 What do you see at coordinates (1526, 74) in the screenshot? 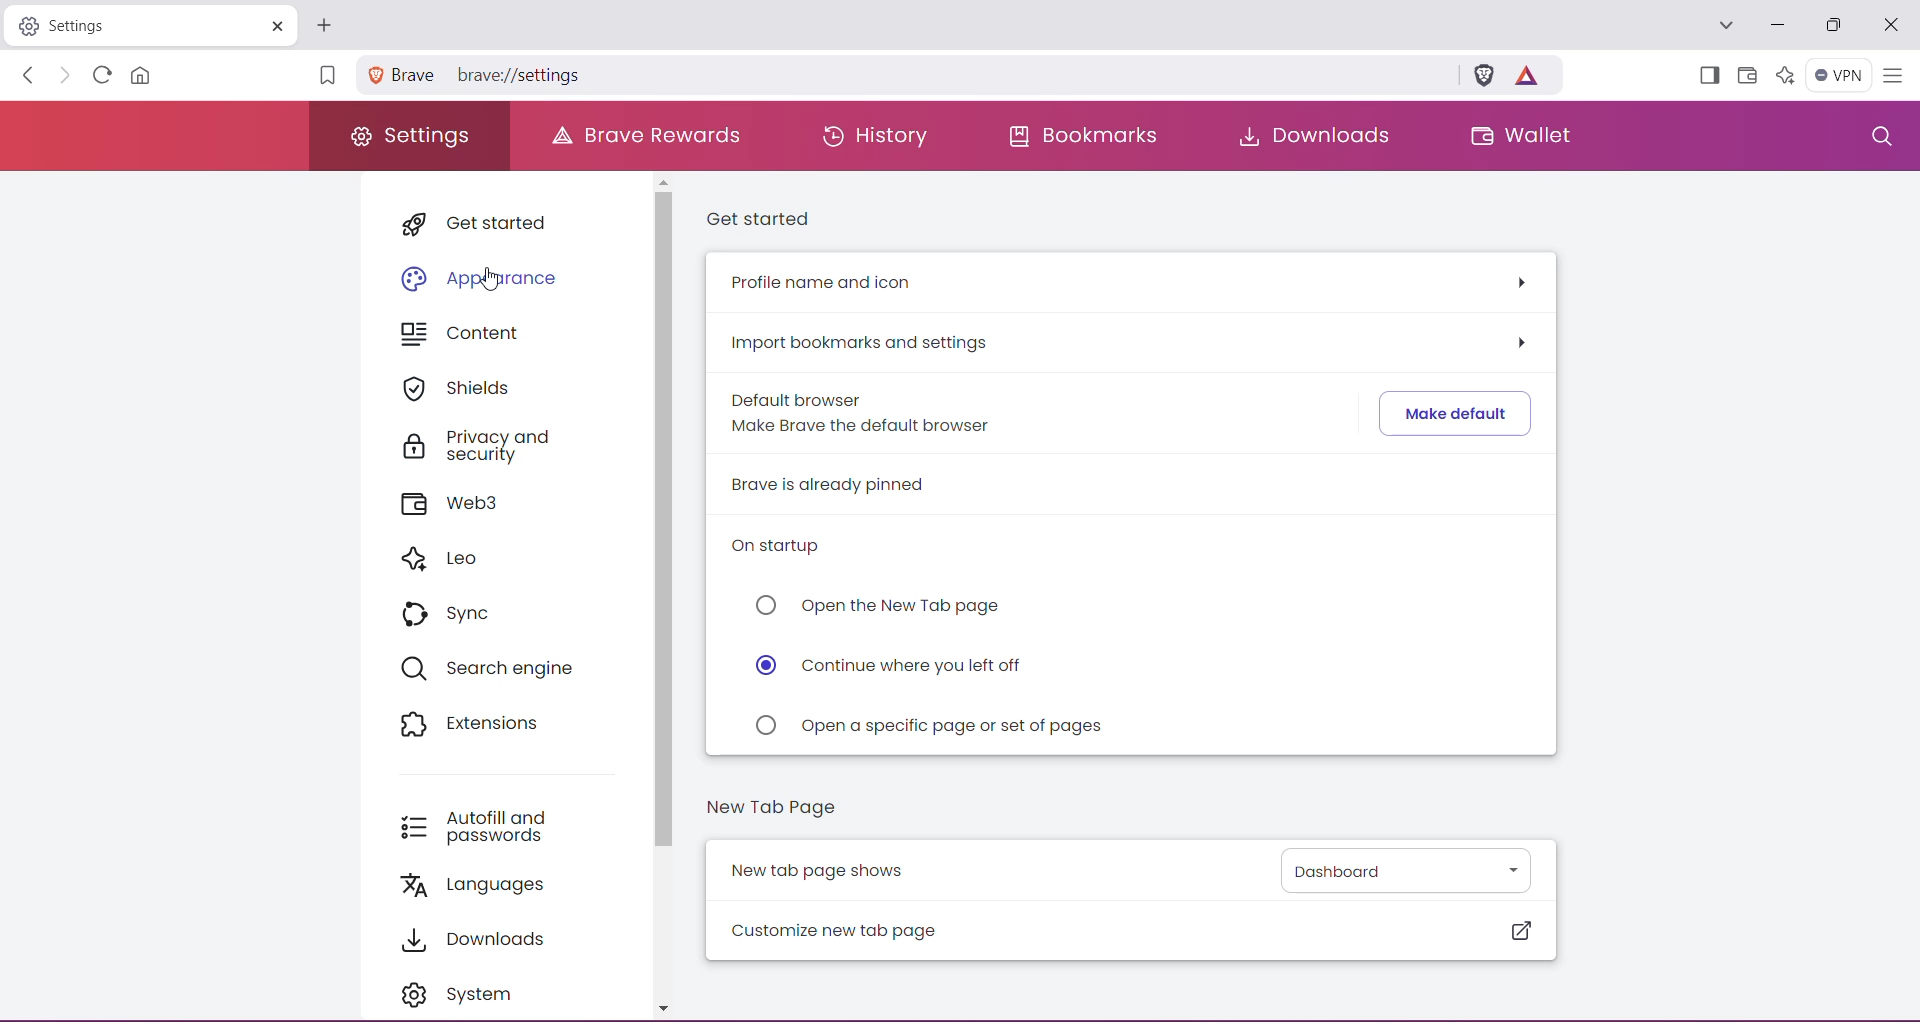
I see `Earn tokens for private ads you see in Brave` at bounding box center [1526, 74].